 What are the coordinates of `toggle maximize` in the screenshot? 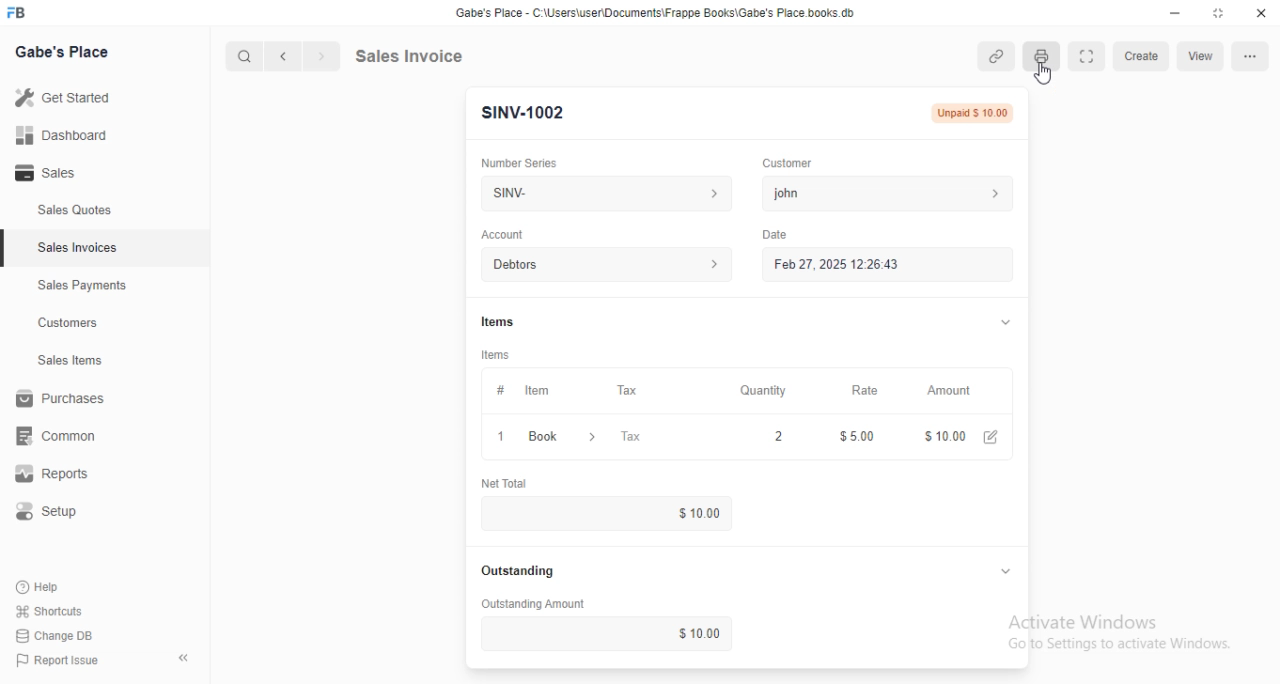 It's located at (1219, 12).